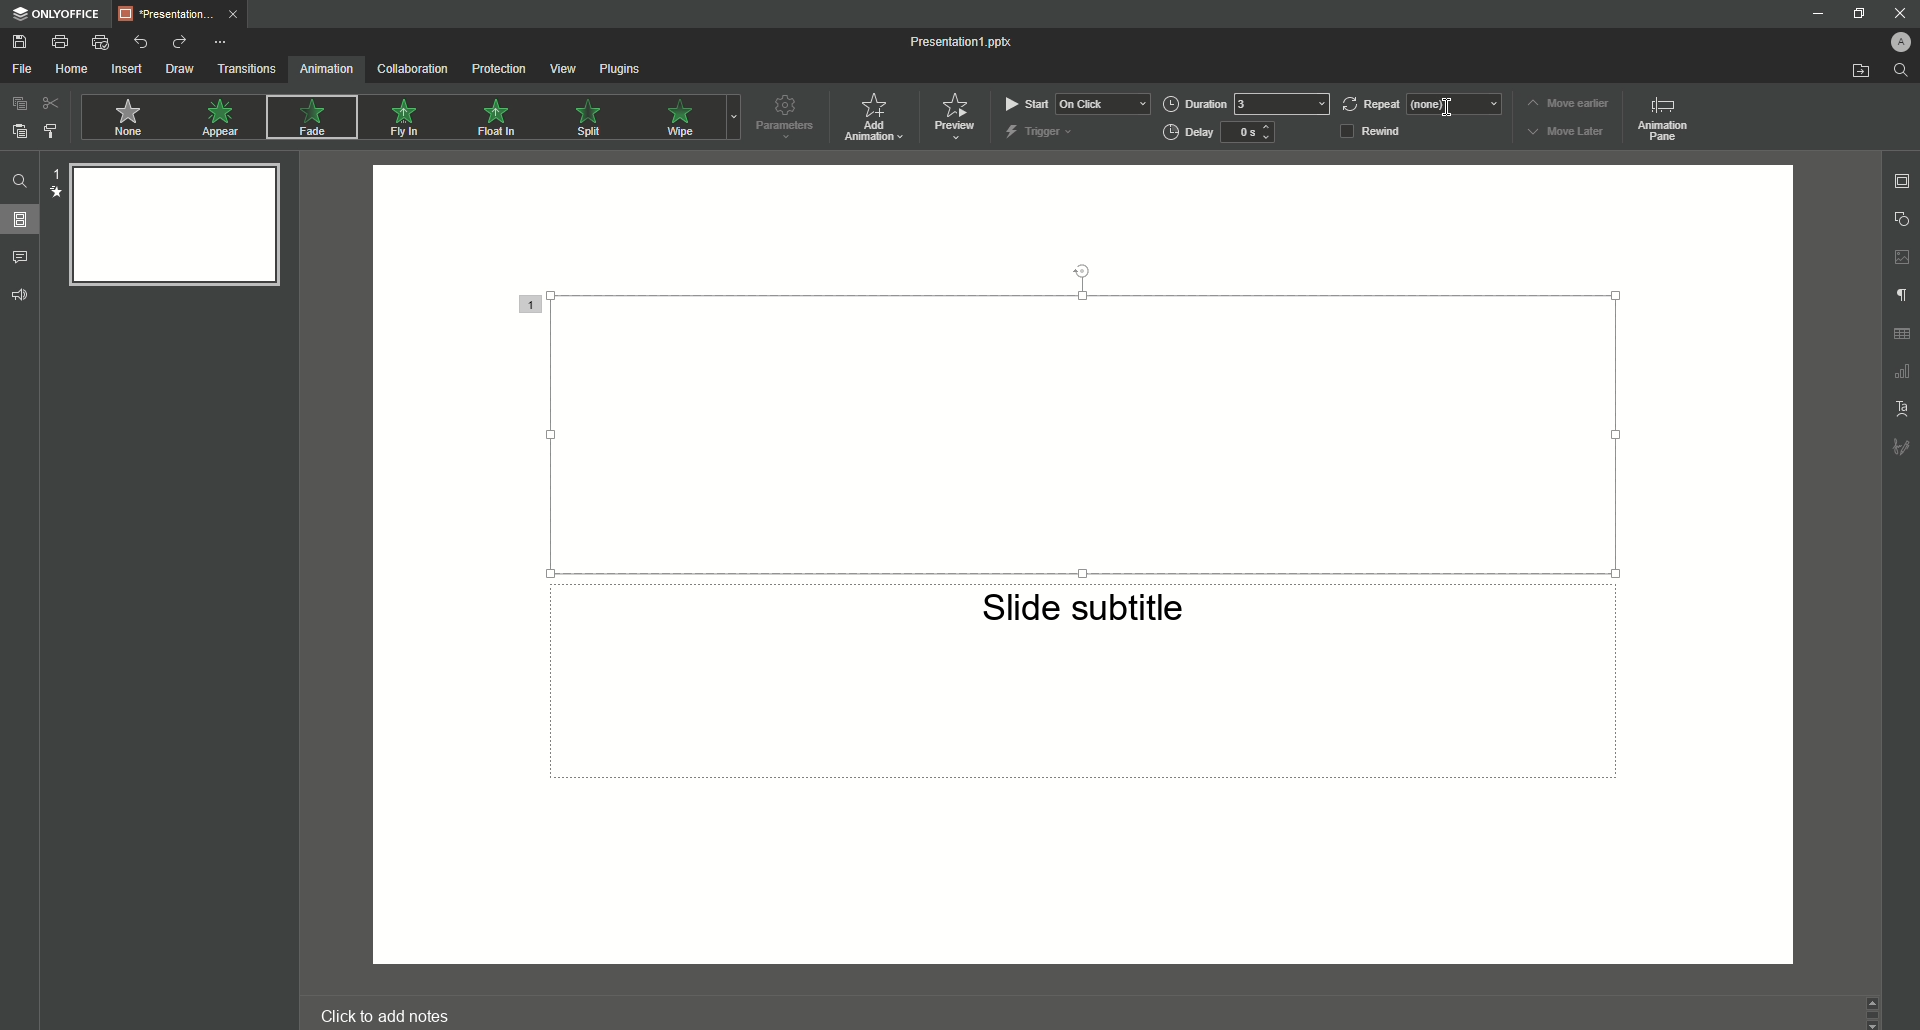 The height and width of the screenshot is (1030, 1920). What do you see at coordinates (52, 103) in the screenshot?
I see `Cut` at bounding box center [52, 103].